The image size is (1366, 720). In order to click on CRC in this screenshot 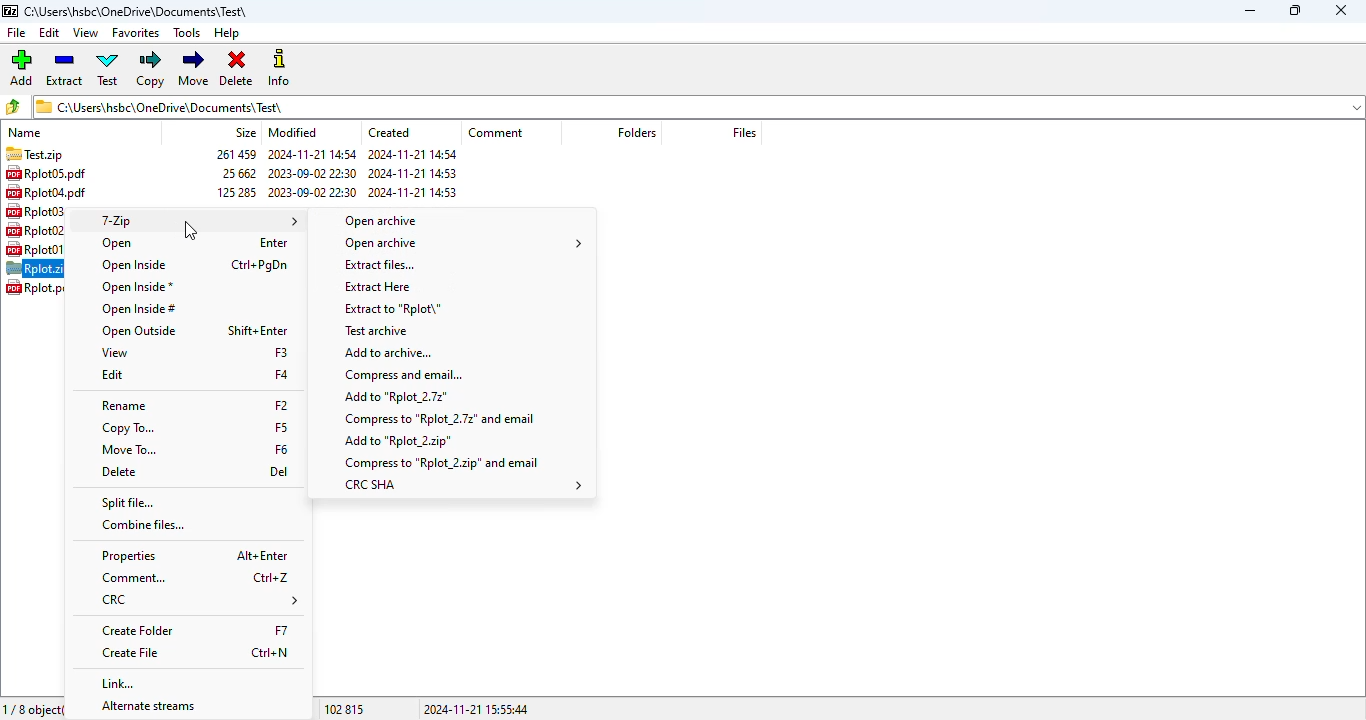, I will do `click(197, 599)`.